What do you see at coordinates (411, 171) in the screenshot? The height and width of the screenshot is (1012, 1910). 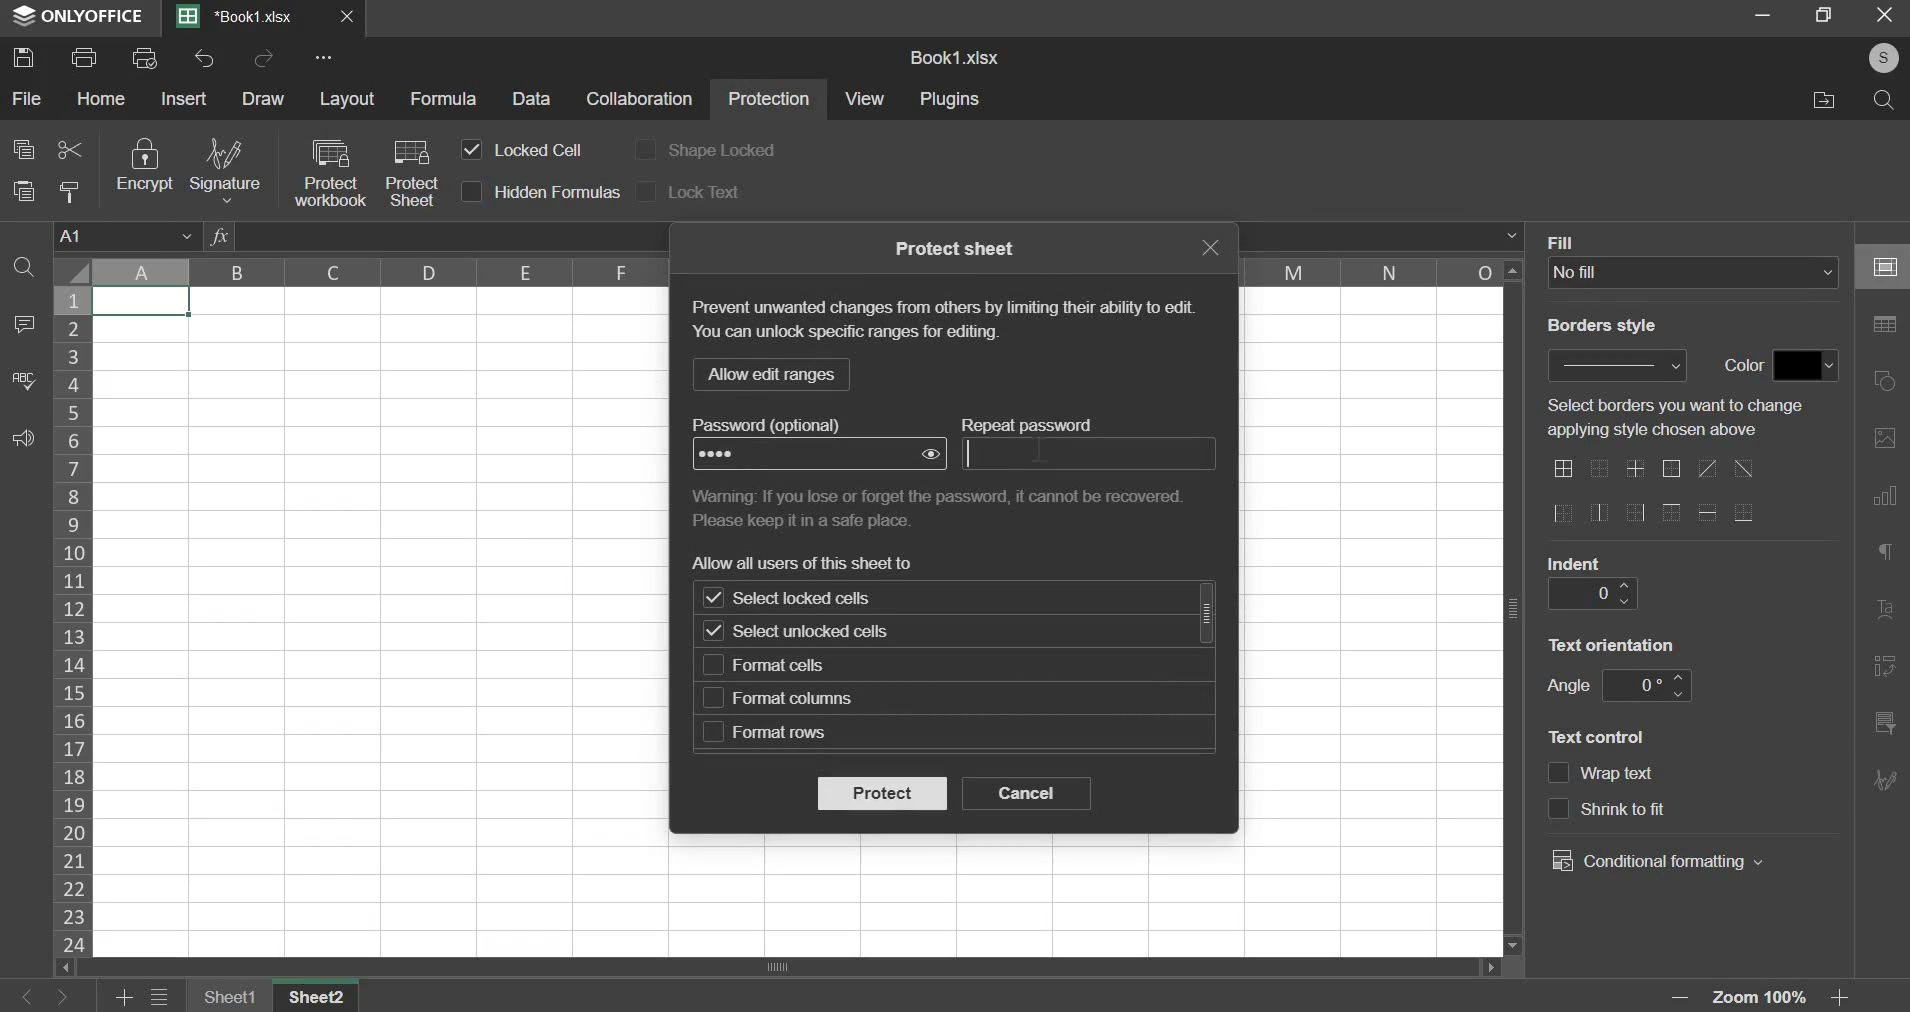 I see `protect sheet with cursor` at bounding box center [411, 171].